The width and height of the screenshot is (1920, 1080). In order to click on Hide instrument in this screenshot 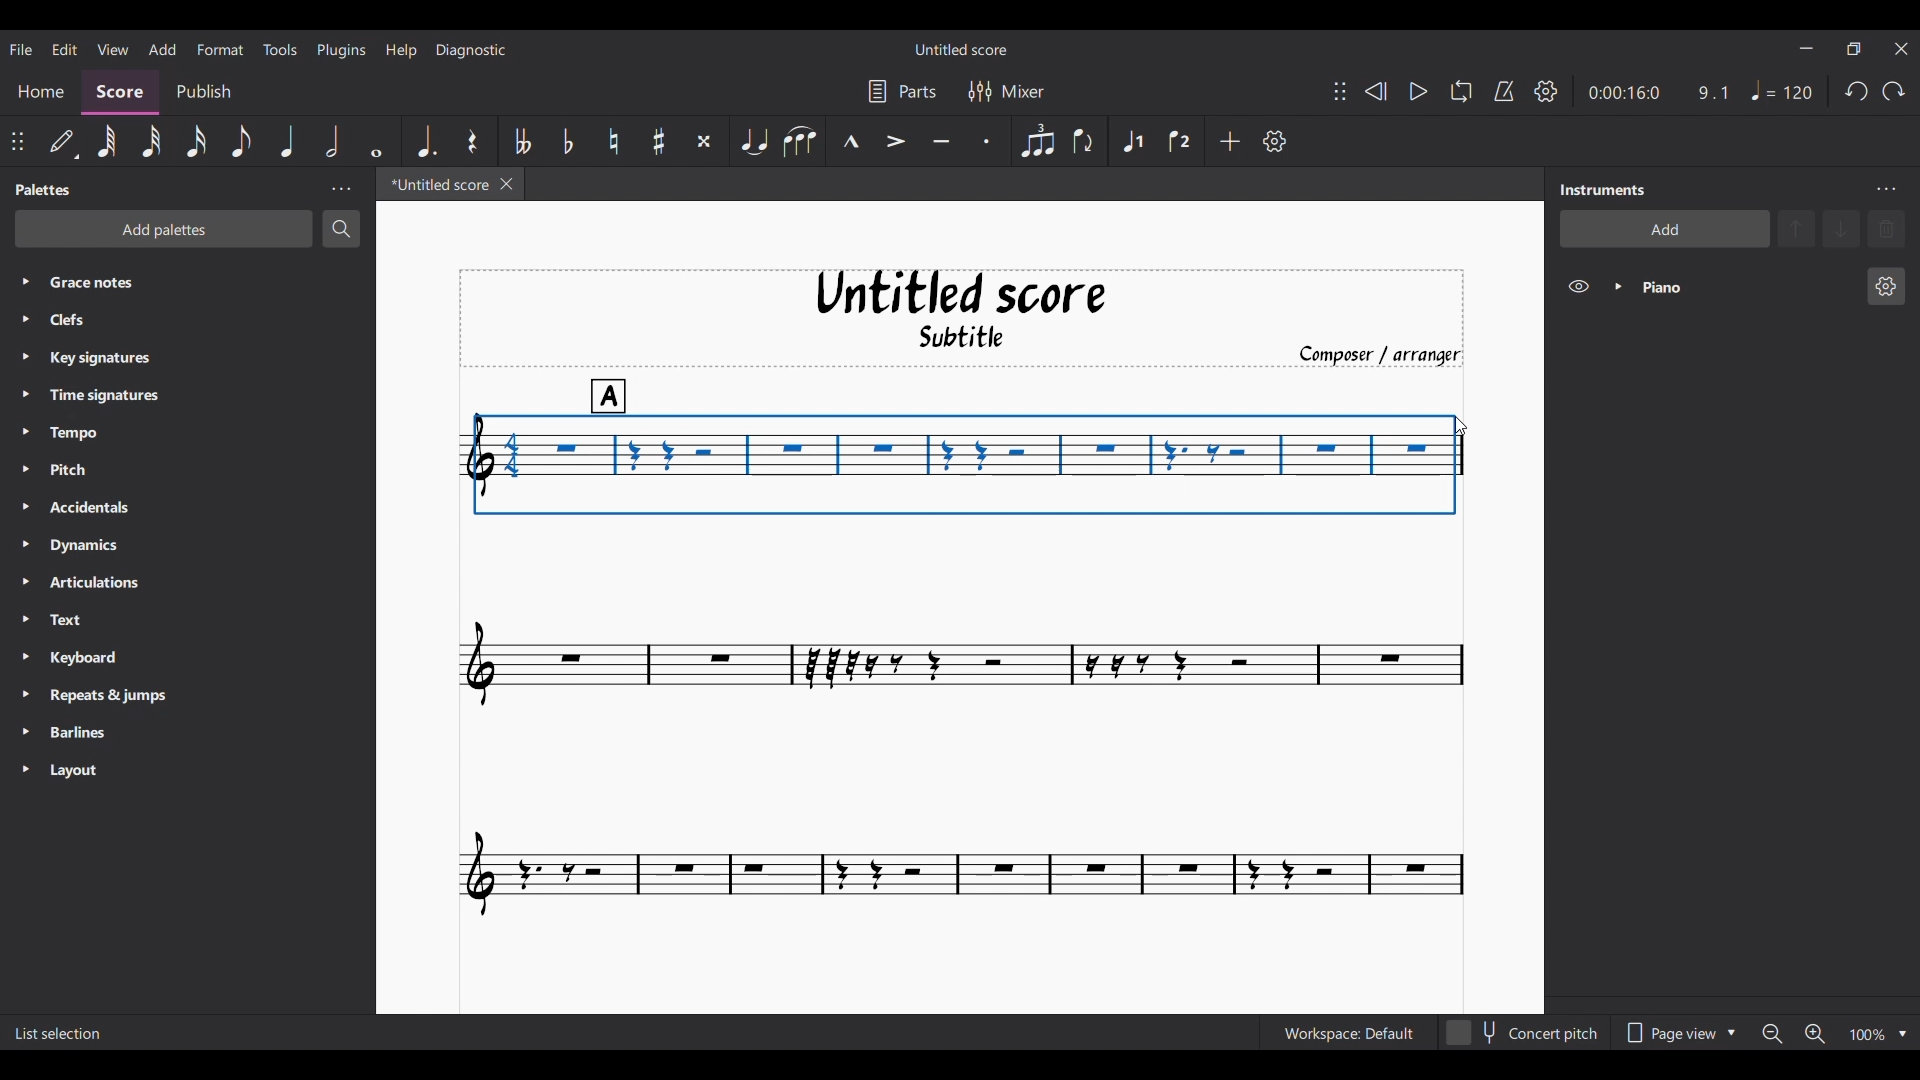, I will do `click(1578, 286)`.